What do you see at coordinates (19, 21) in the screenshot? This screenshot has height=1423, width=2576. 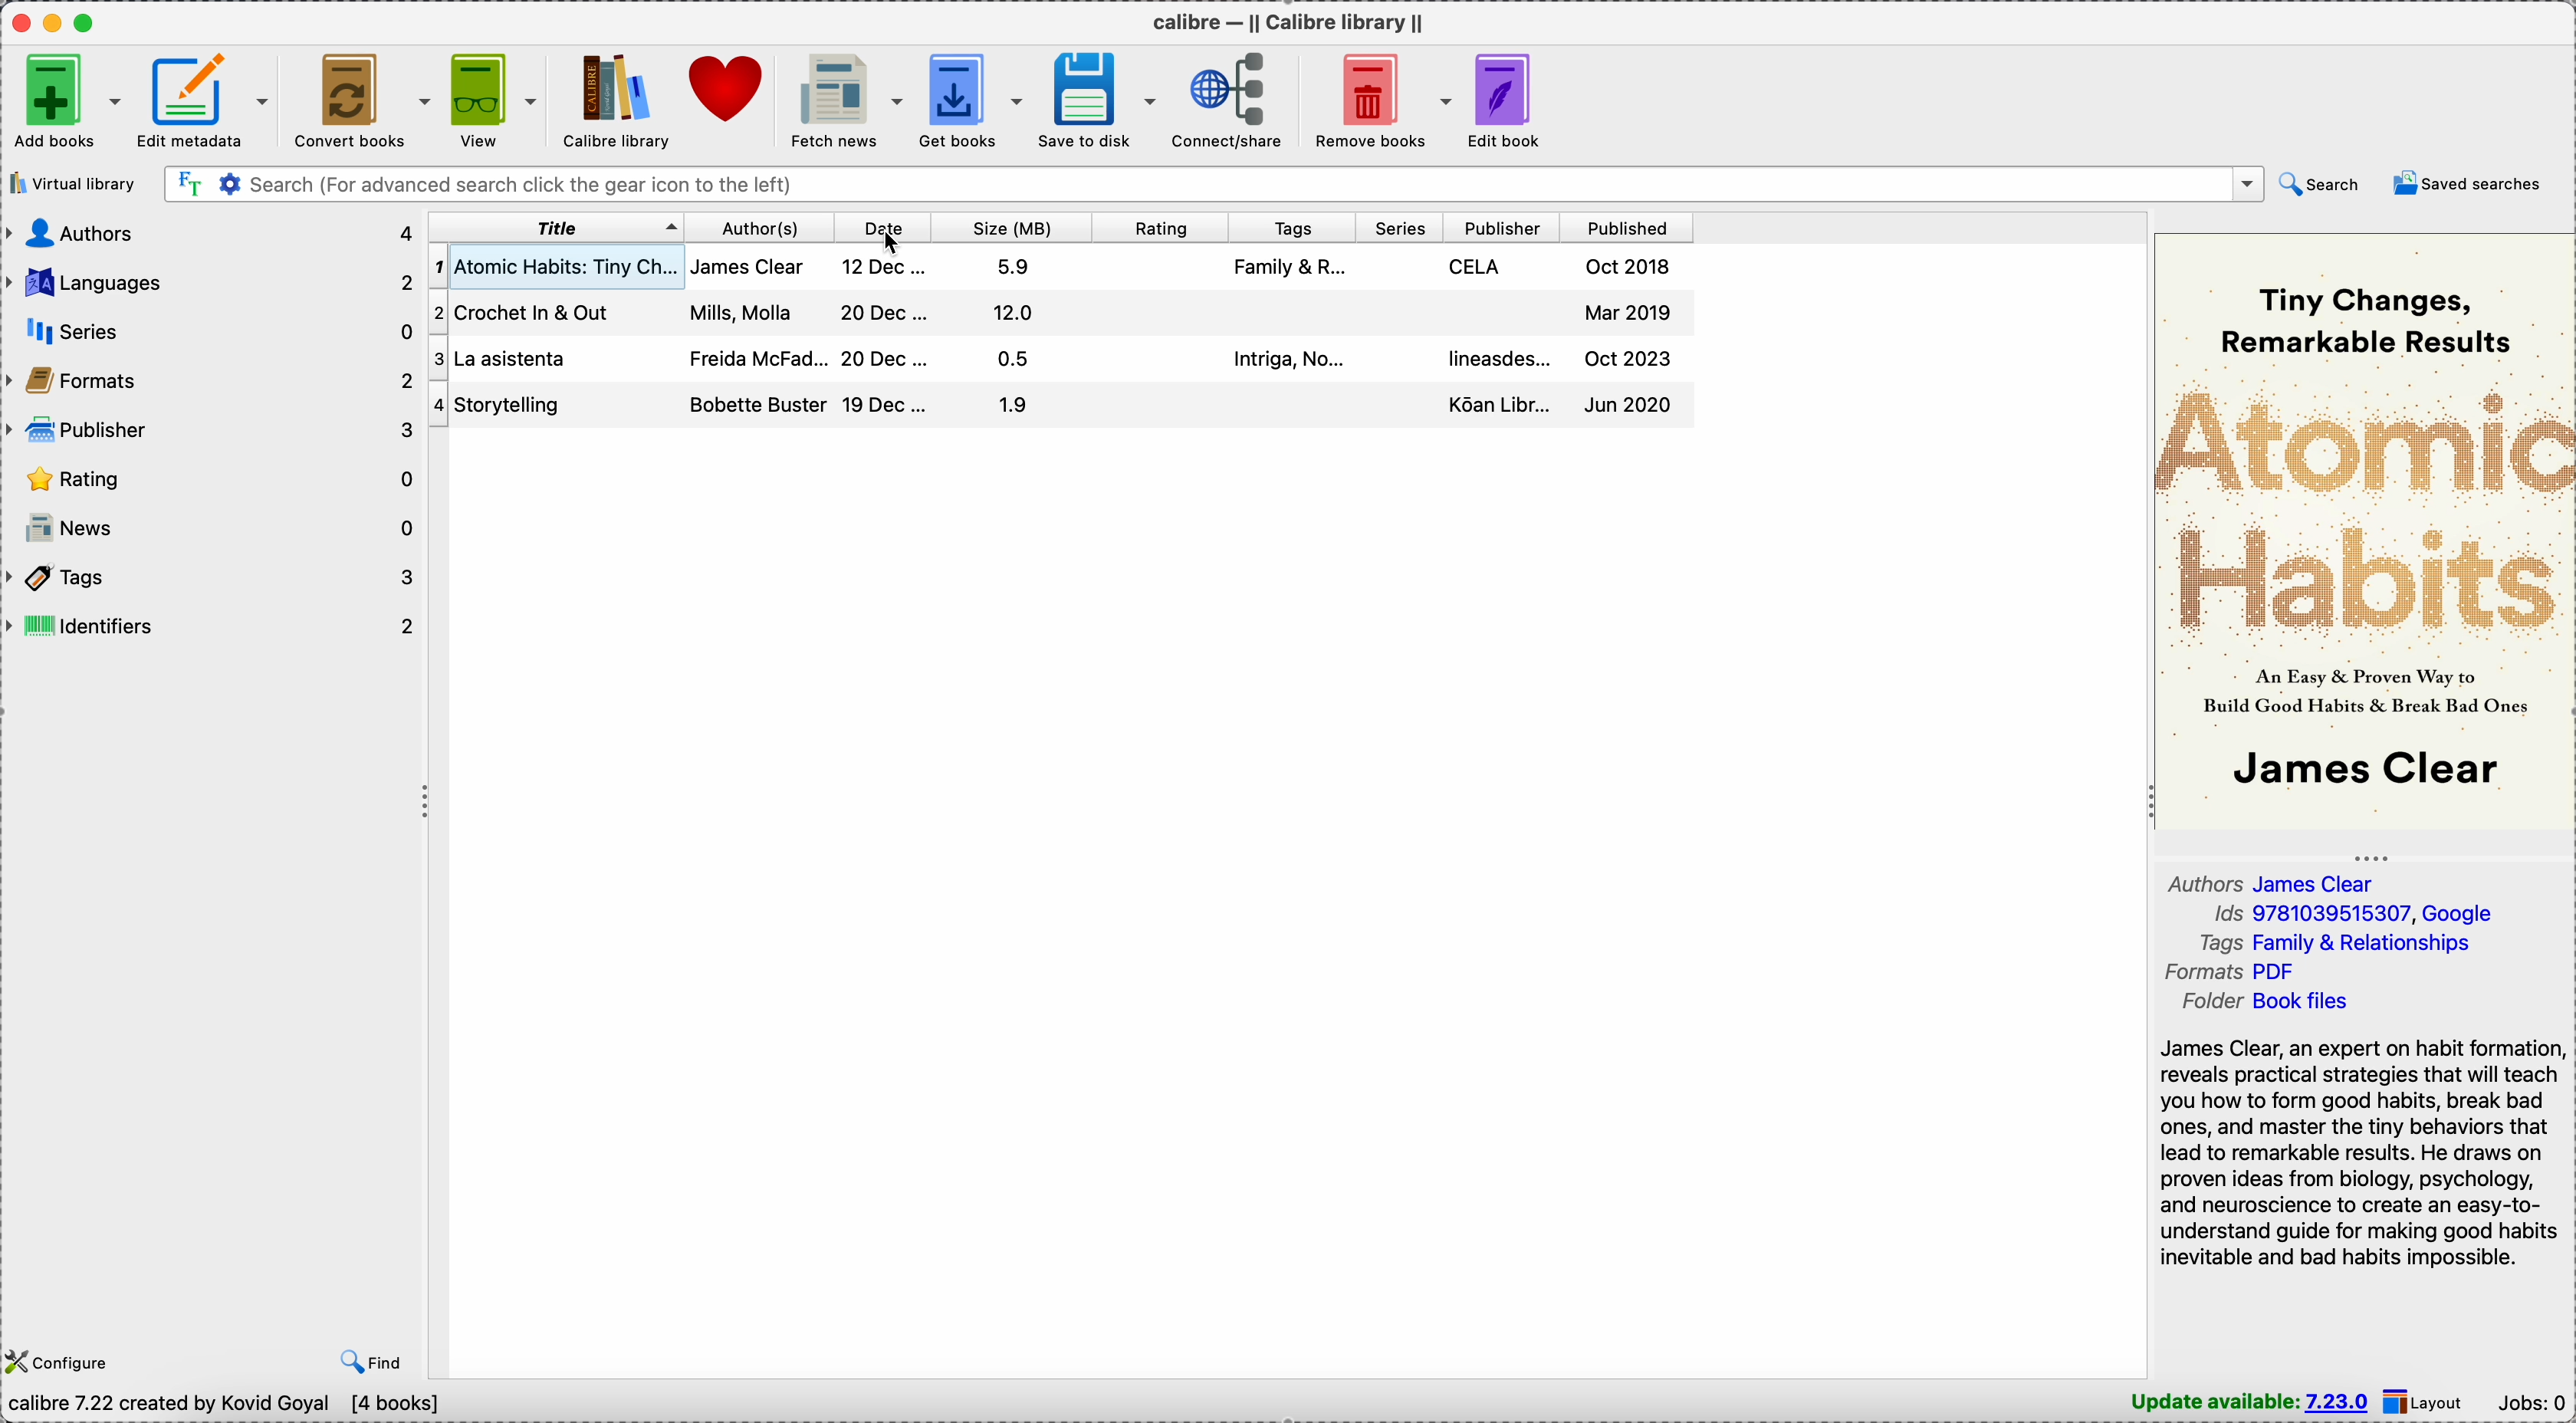 I see `close Calibre` at bounding box center [19, 21].